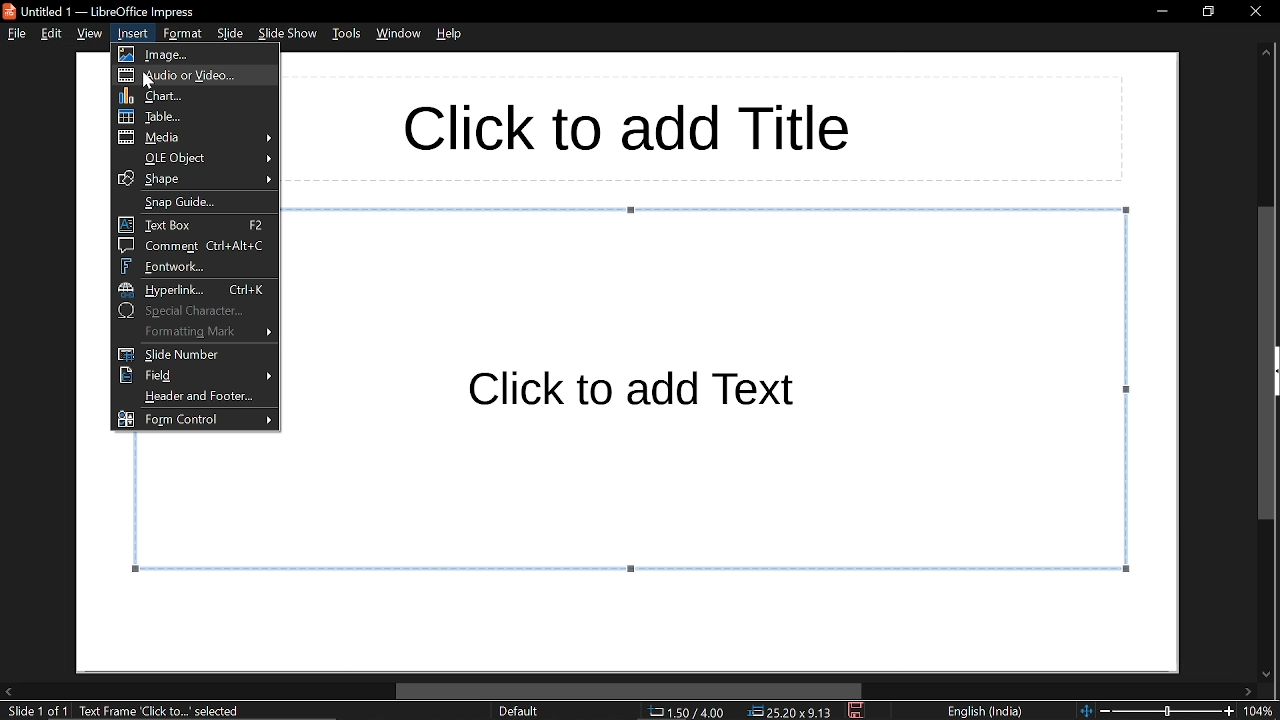  What do you see at coordinates (192, 139) in the screenshot?
I see `media` at bounding box center [192, 139].